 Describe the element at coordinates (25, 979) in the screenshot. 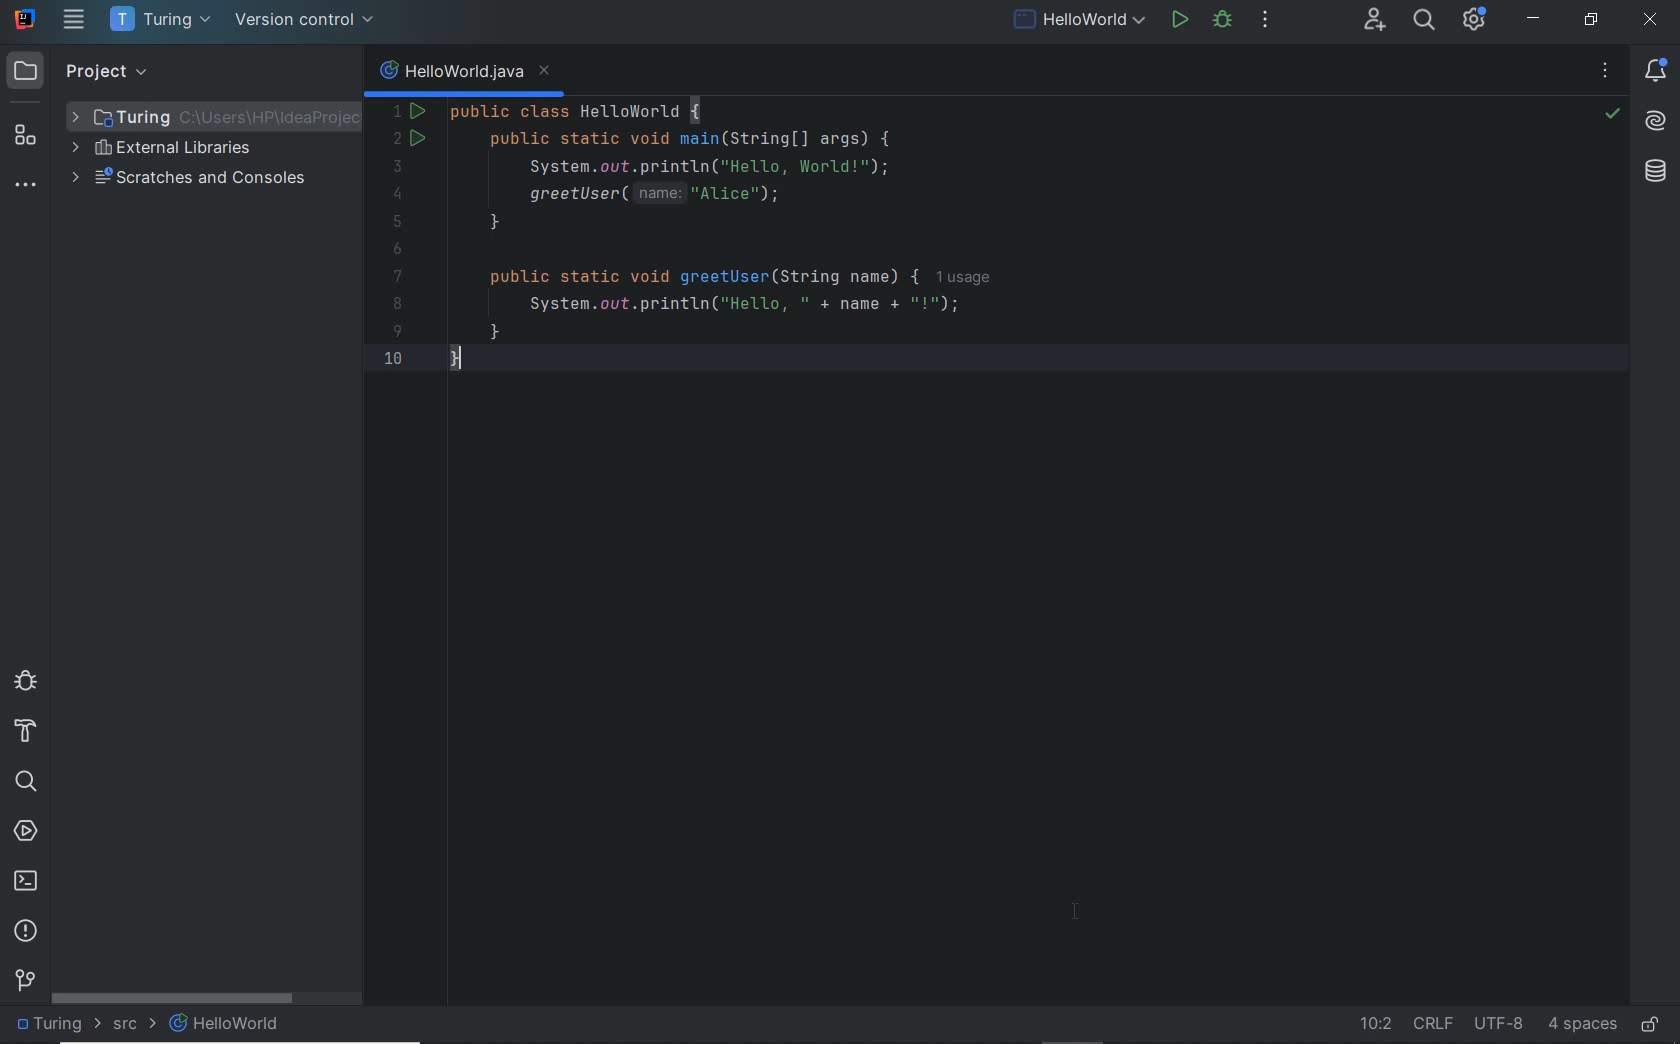

I see `version control` at that location.